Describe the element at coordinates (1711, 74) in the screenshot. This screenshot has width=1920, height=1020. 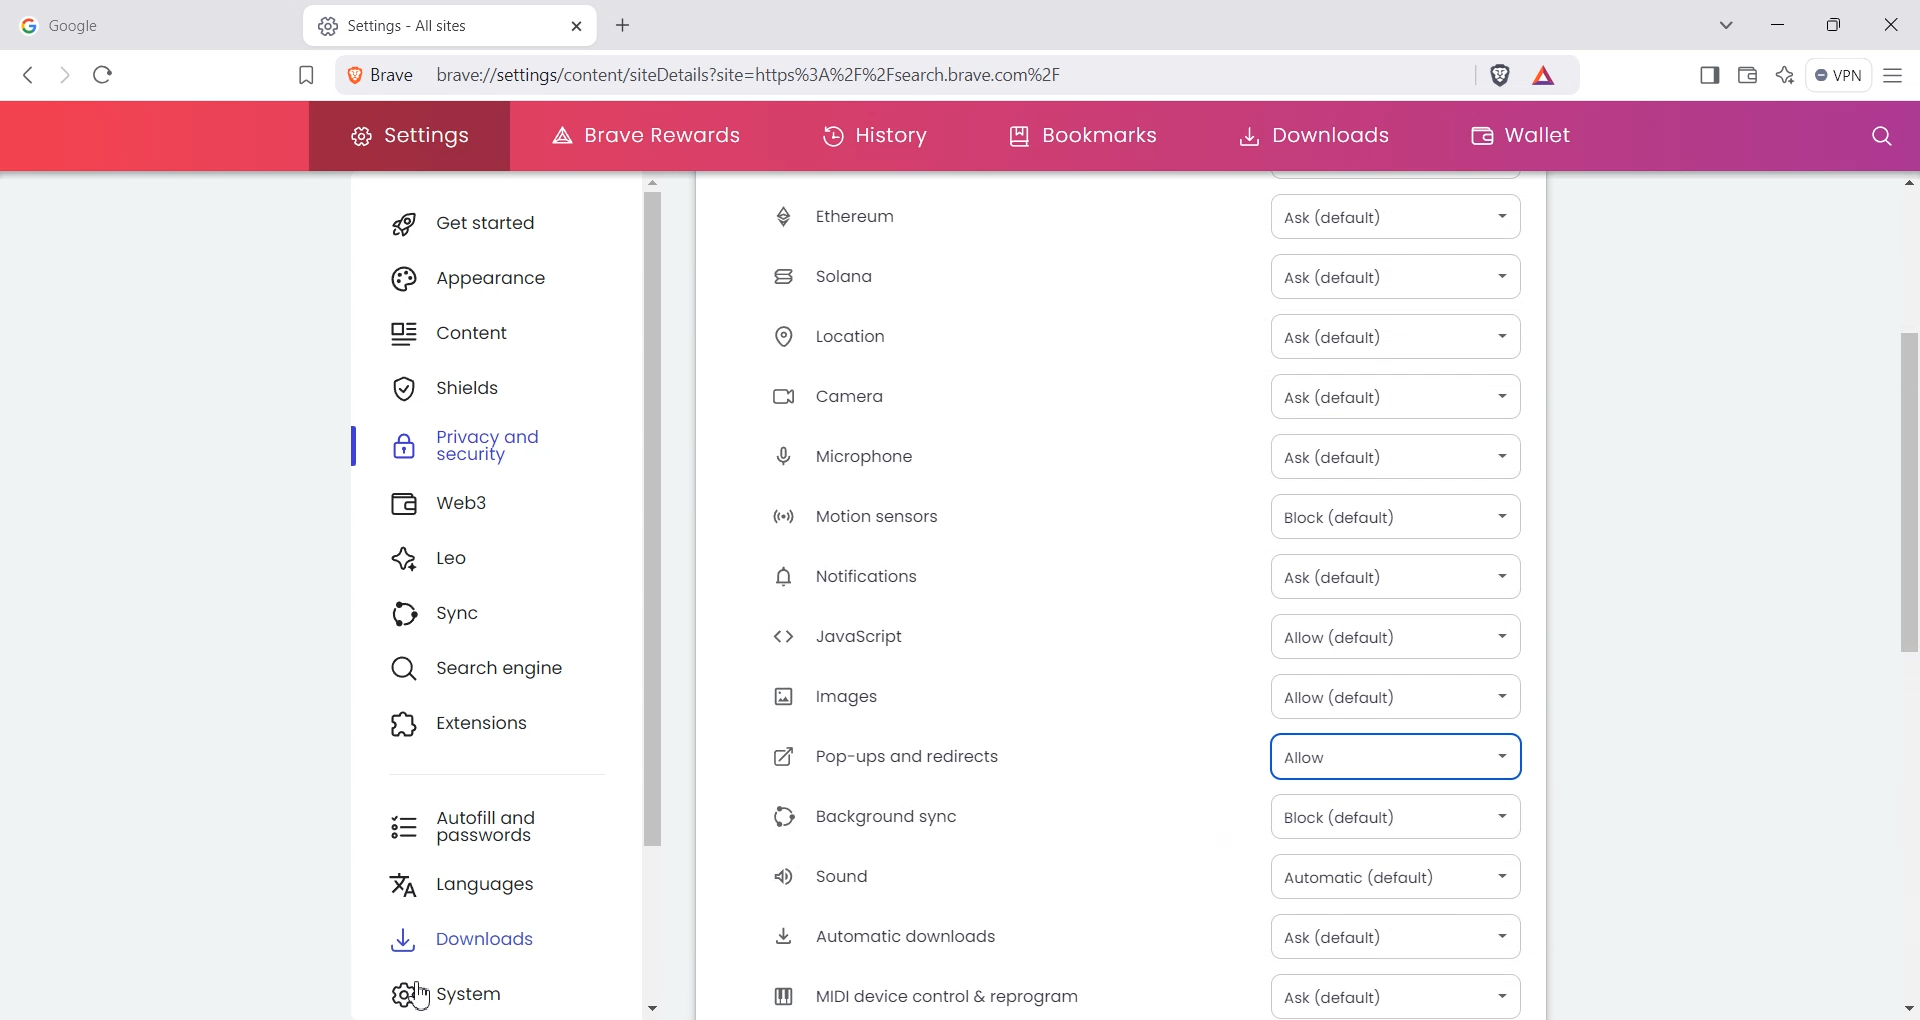
I see `Show Sidebar` at that location.